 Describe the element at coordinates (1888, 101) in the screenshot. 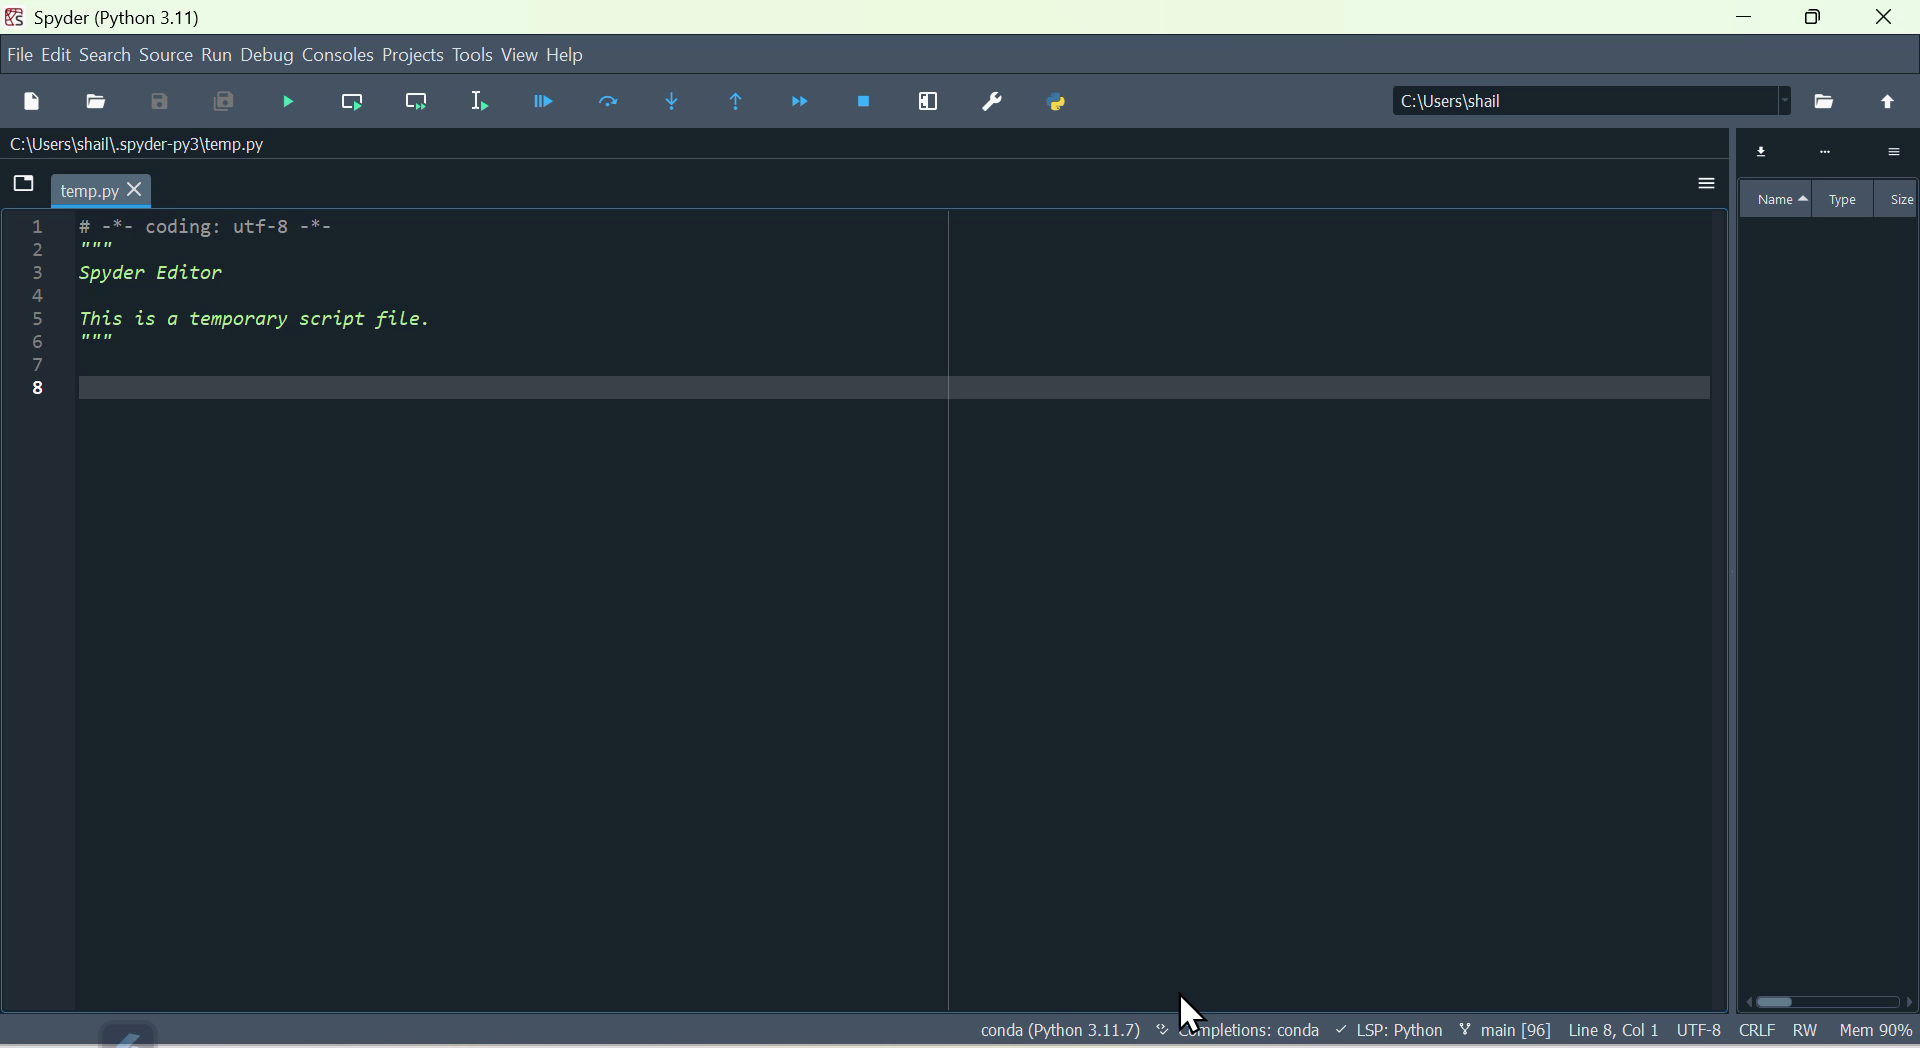

I see `back` at that location.